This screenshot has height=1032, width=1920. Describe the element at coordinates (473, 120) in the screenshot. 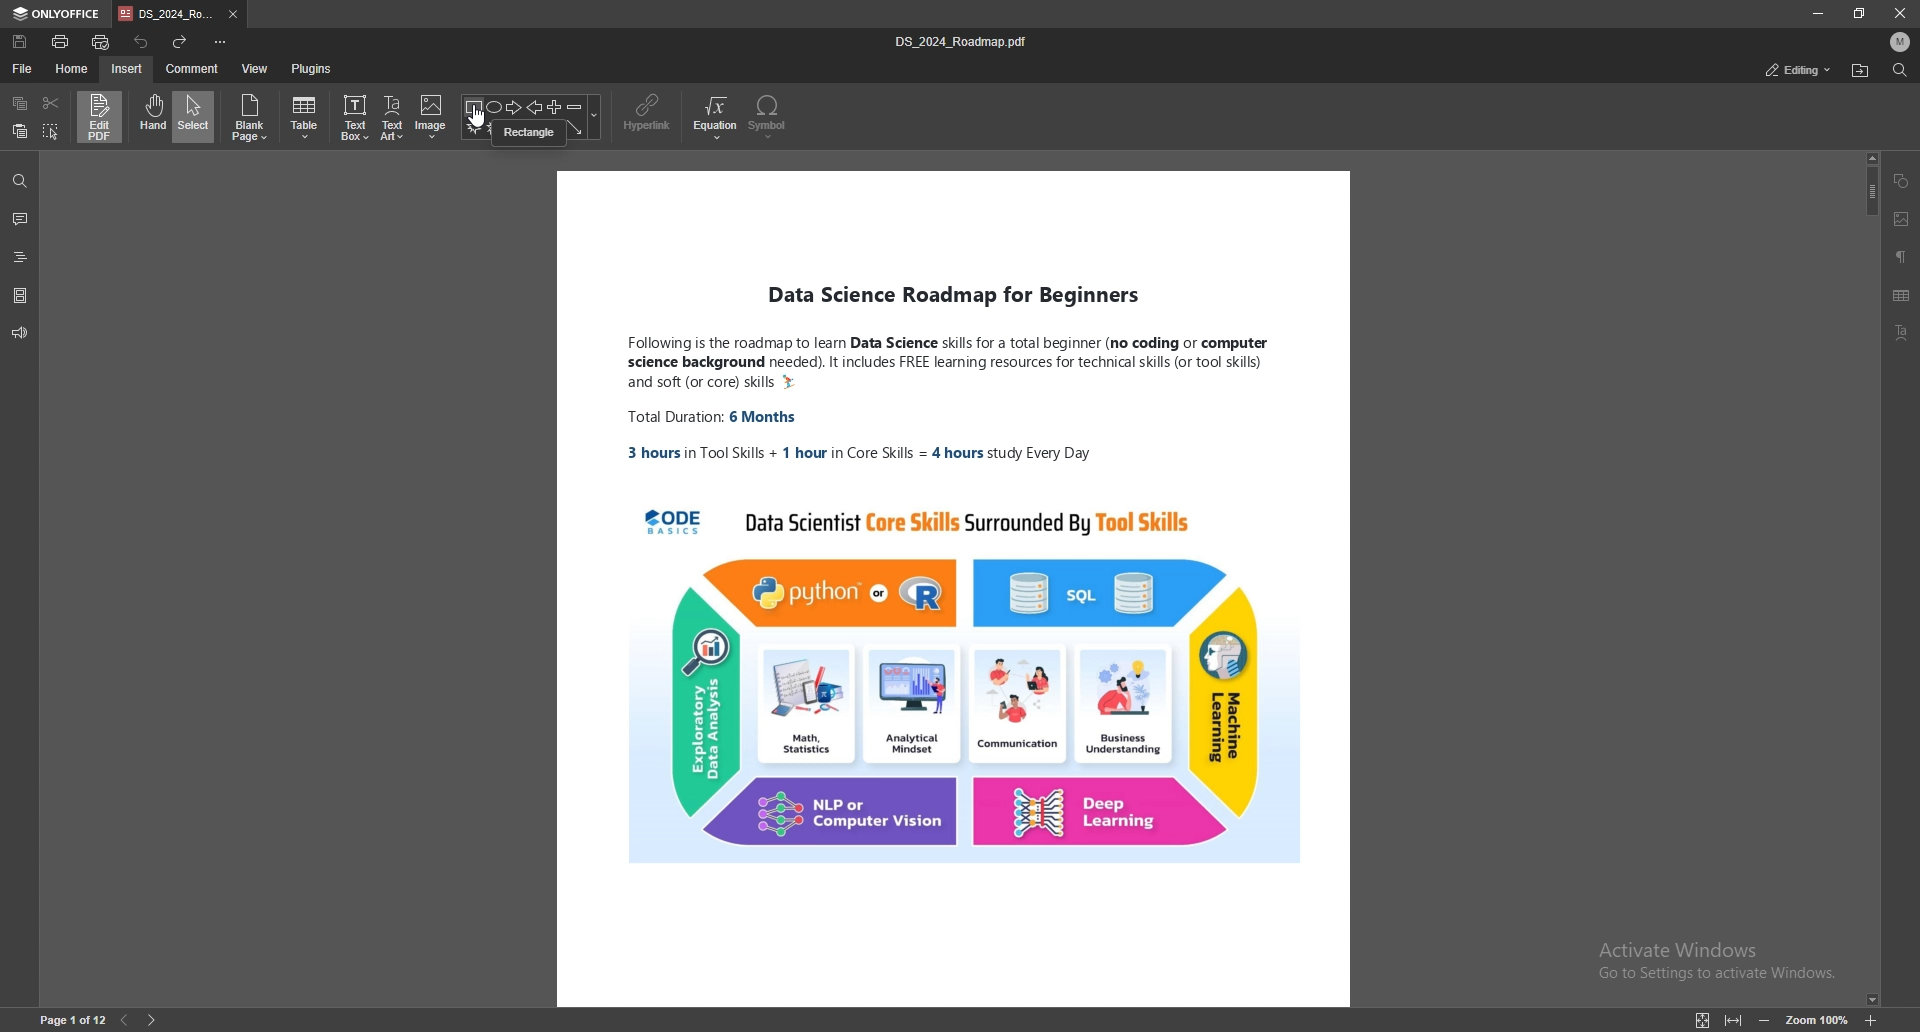

I see `cursor` at that location.